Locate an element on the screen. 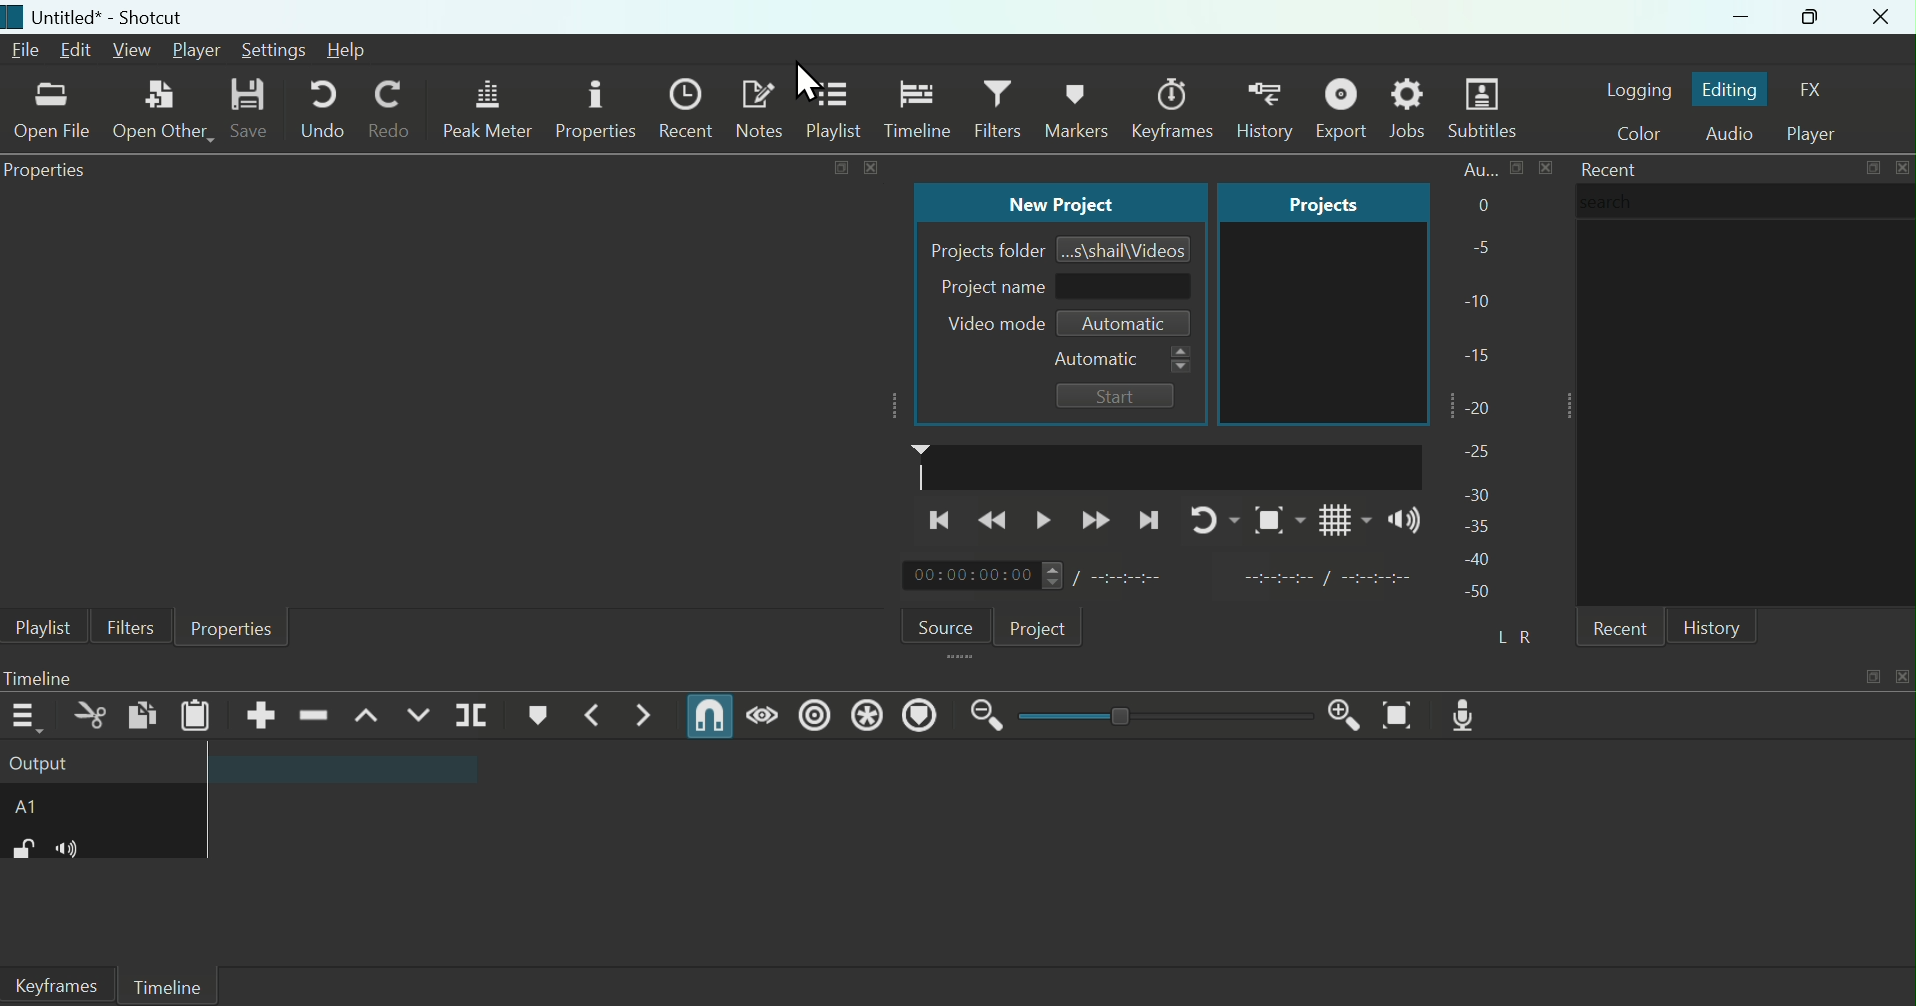  L R is located at coordinates (1521, 637).